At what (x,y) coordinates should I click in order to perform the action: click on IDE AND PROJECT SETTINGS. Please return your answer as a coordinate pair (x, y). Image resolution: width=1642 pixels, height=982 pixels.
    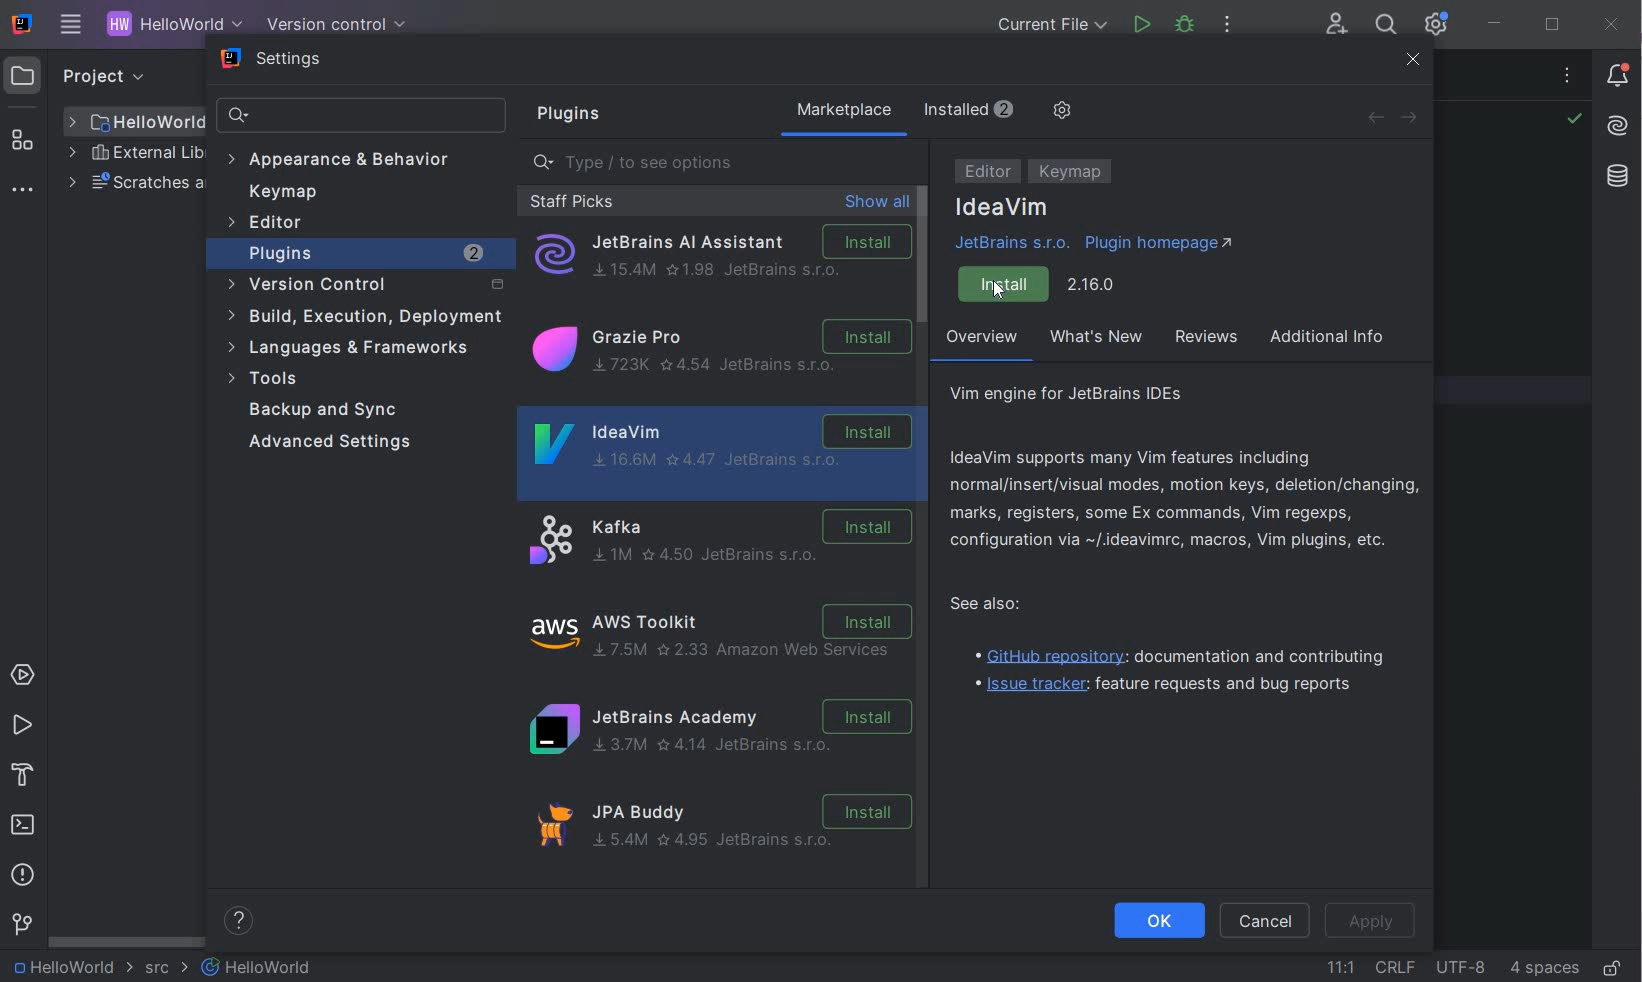
    Looking at the image, I should click on (1434, 25).